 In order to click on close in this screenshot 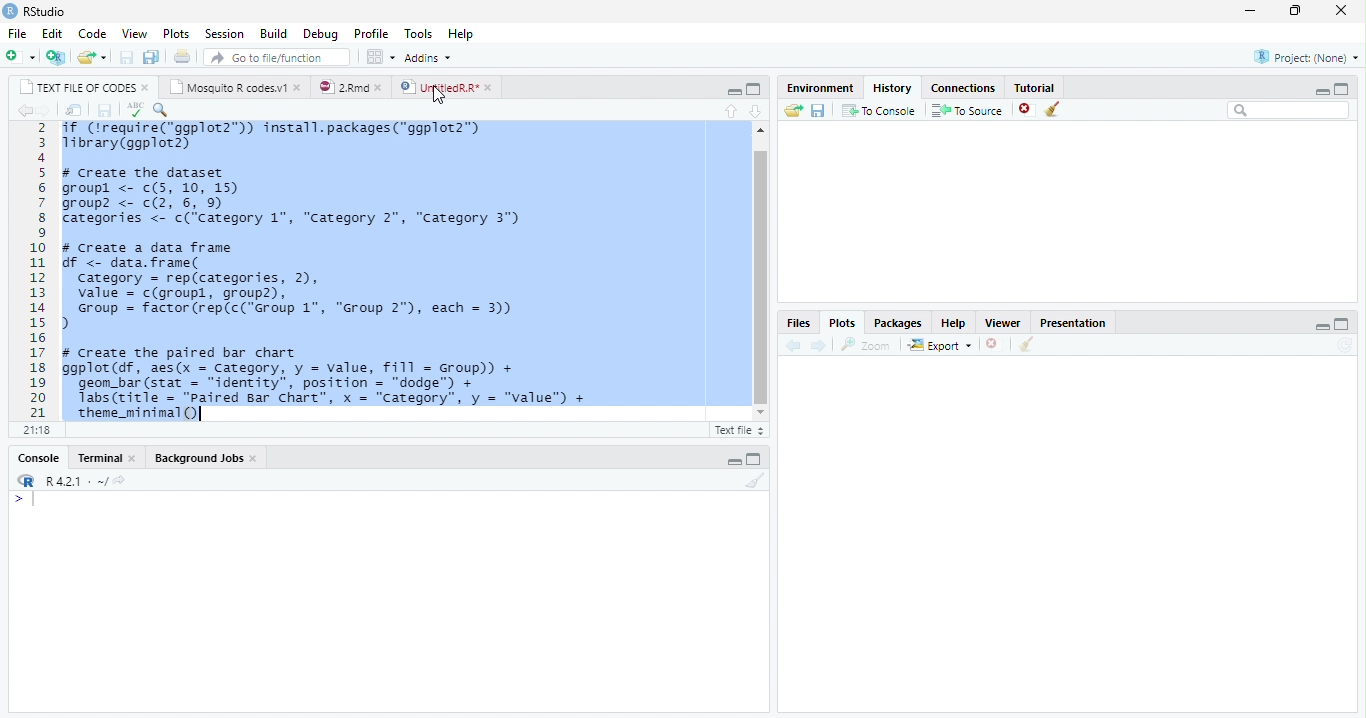, I will do `click(146, 89)`.